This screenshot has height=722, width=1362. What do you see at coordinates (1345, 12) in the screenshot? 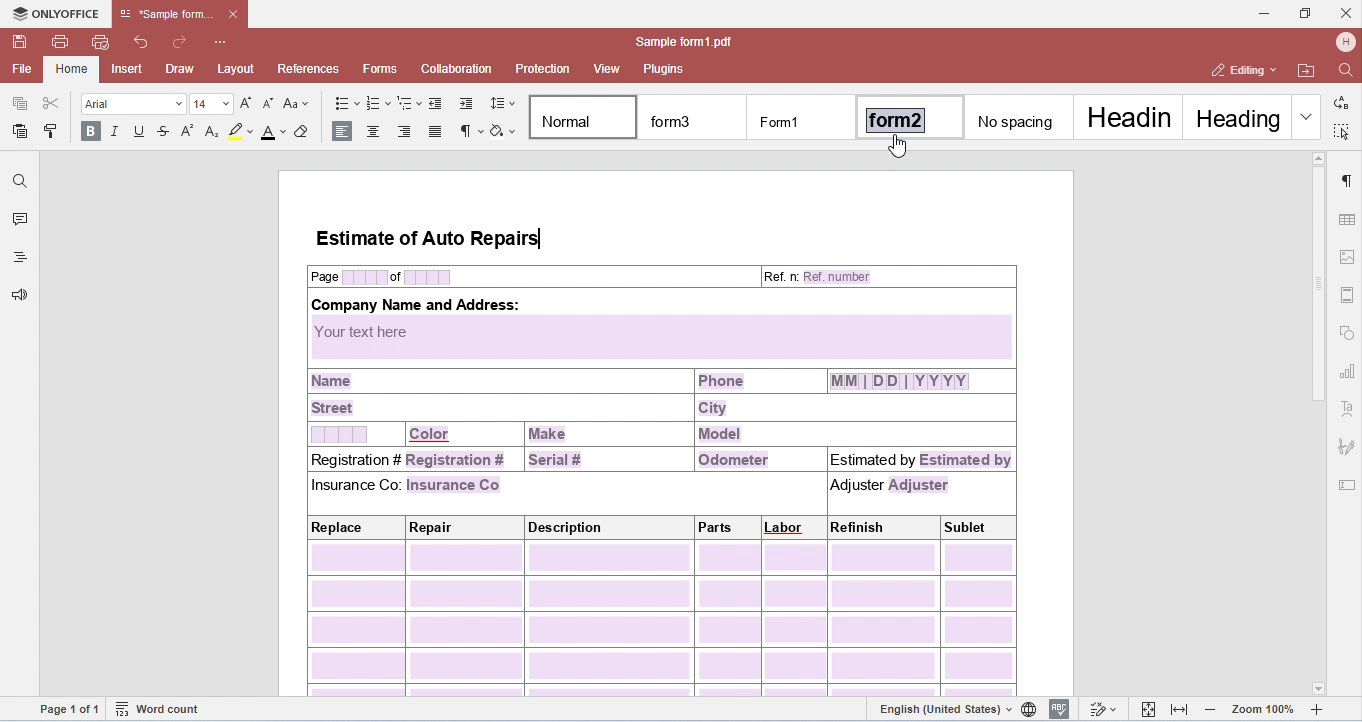
I see `close` at bounding box center [1345, 12].